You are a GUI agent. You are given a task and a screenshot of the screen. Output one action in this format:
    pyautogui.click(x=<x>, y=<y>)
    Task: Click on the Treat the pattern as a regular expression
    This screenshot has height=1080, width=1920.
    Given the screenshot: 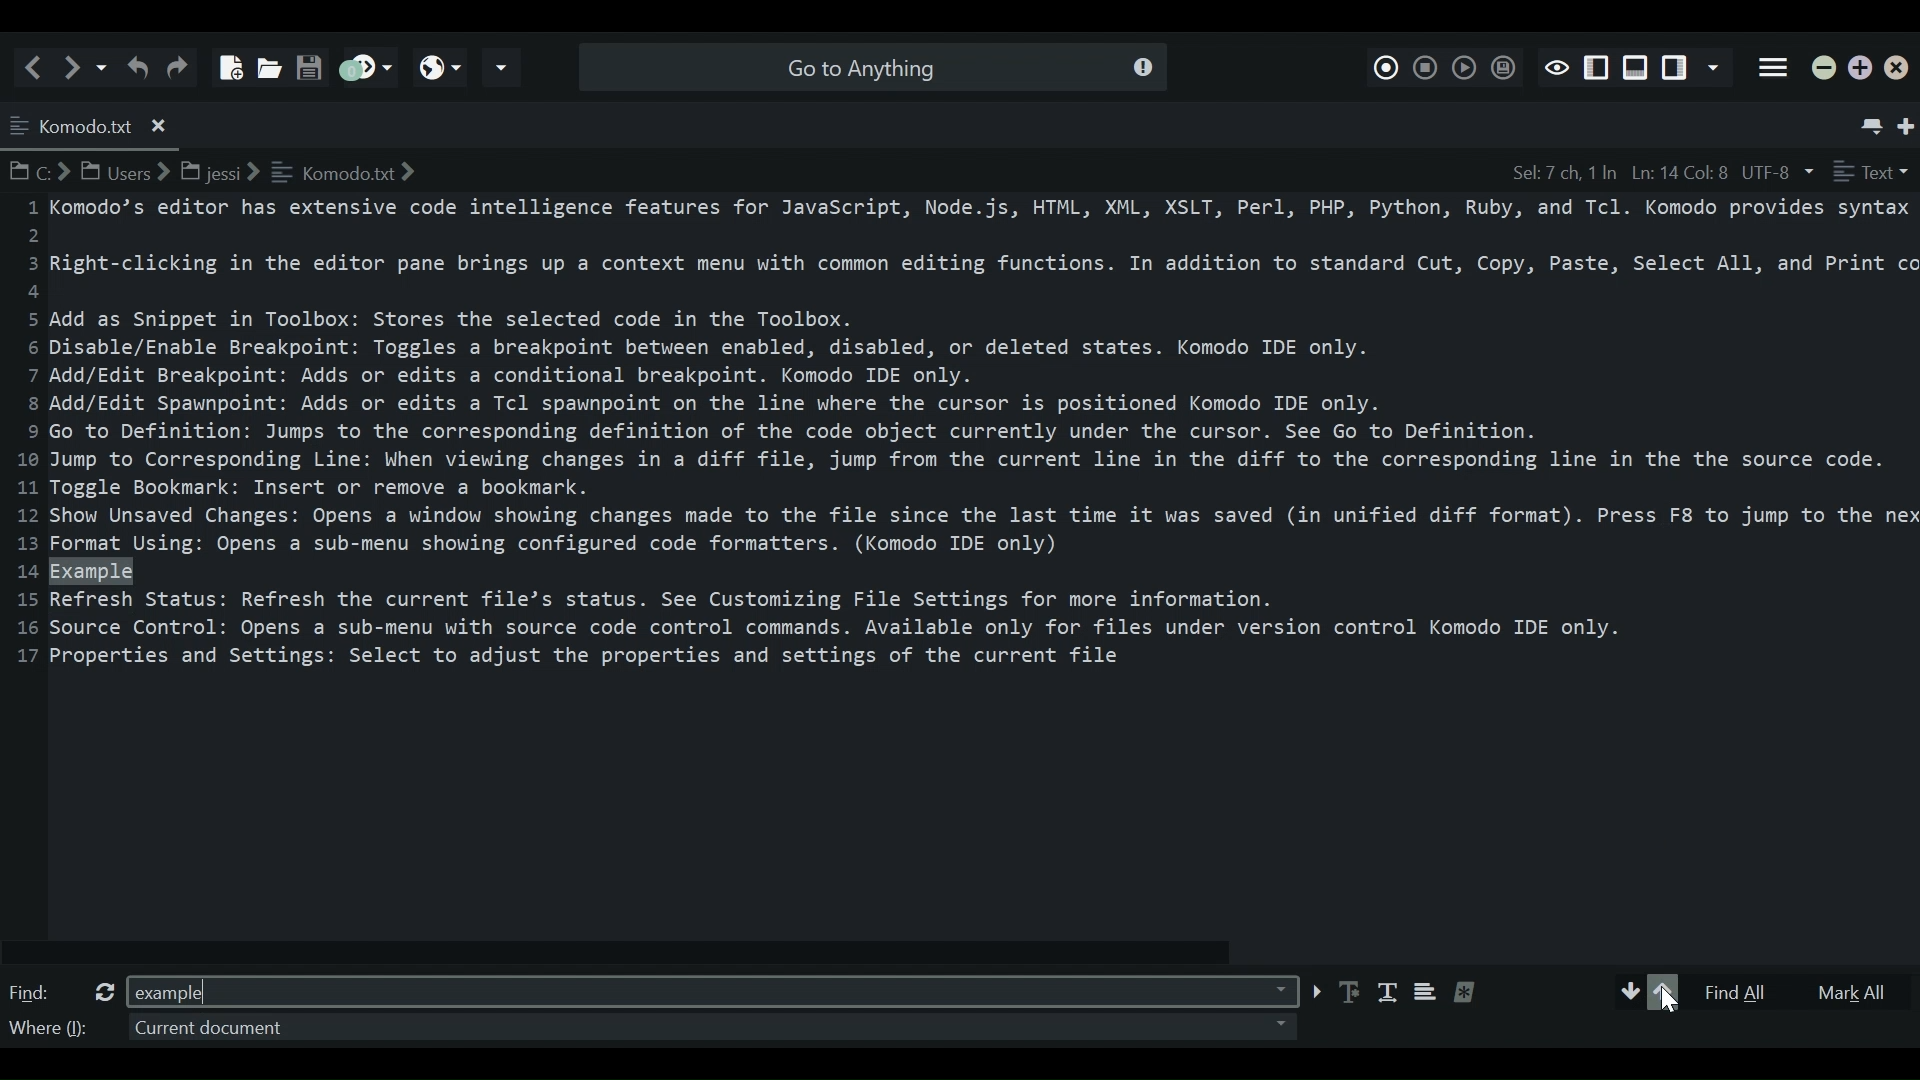 What is the action you would take?
    pyautogui.click(x=1472, y=992)
    